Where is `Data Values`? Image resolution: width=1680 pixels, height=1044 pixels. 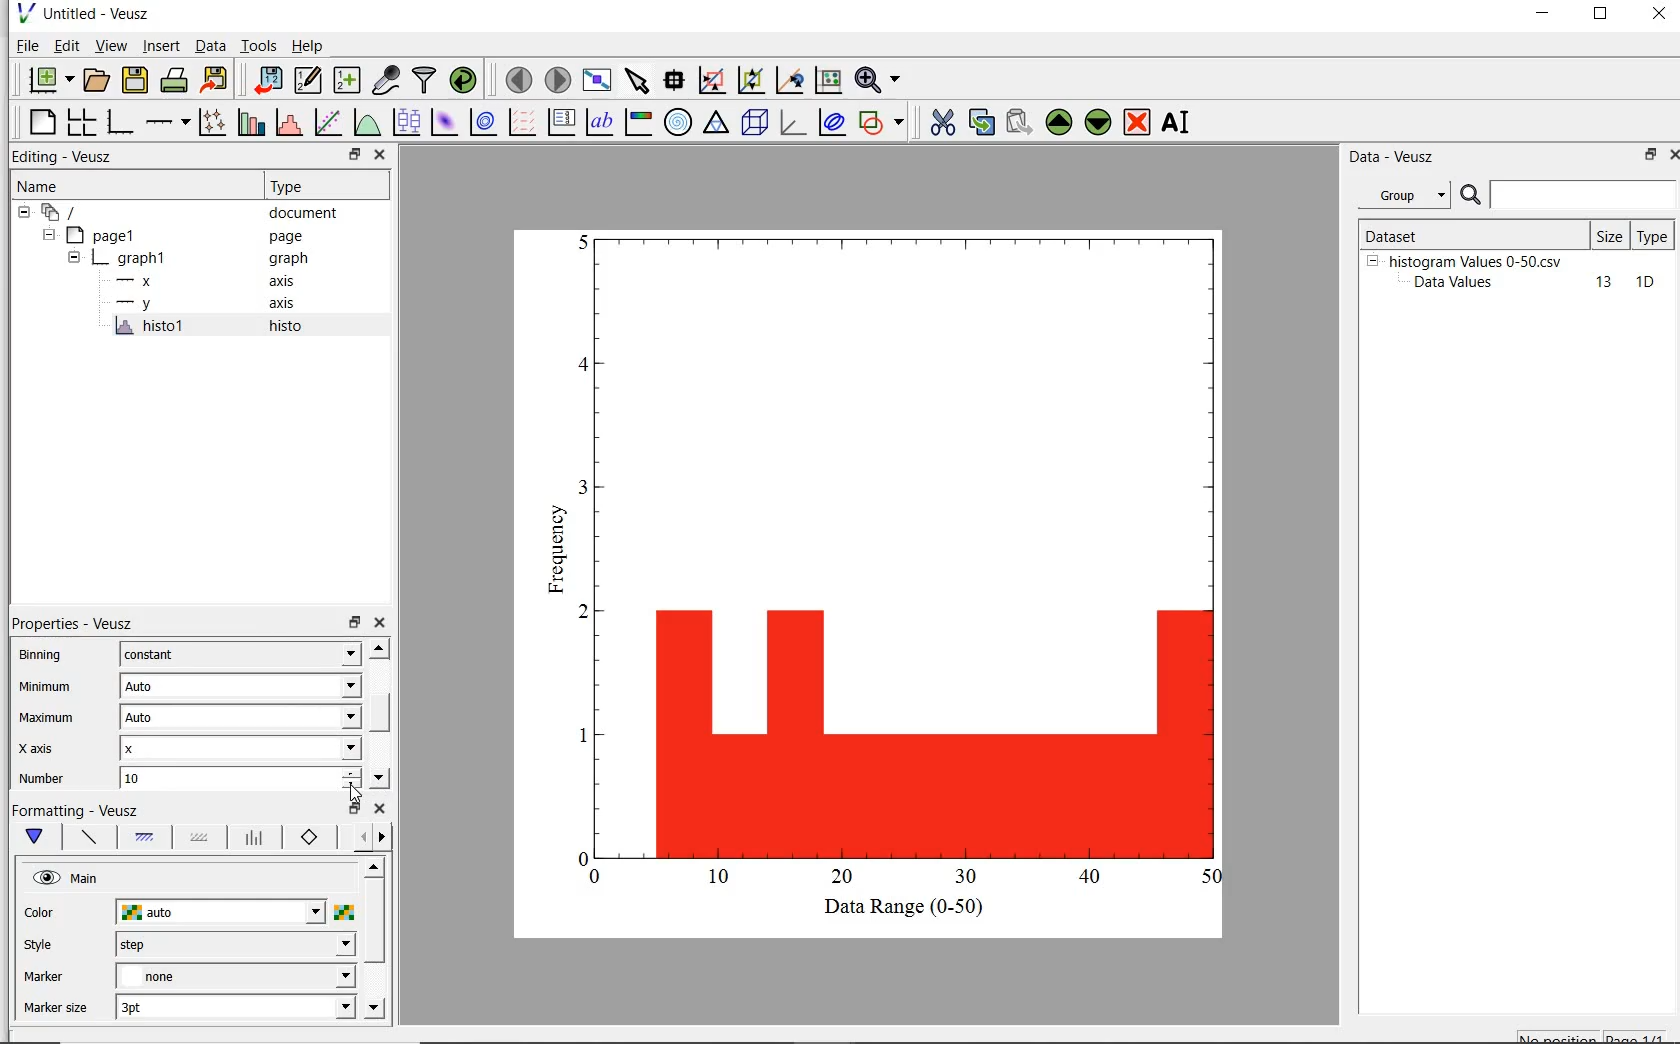 Data Values is located at coordinates (1460, 283).